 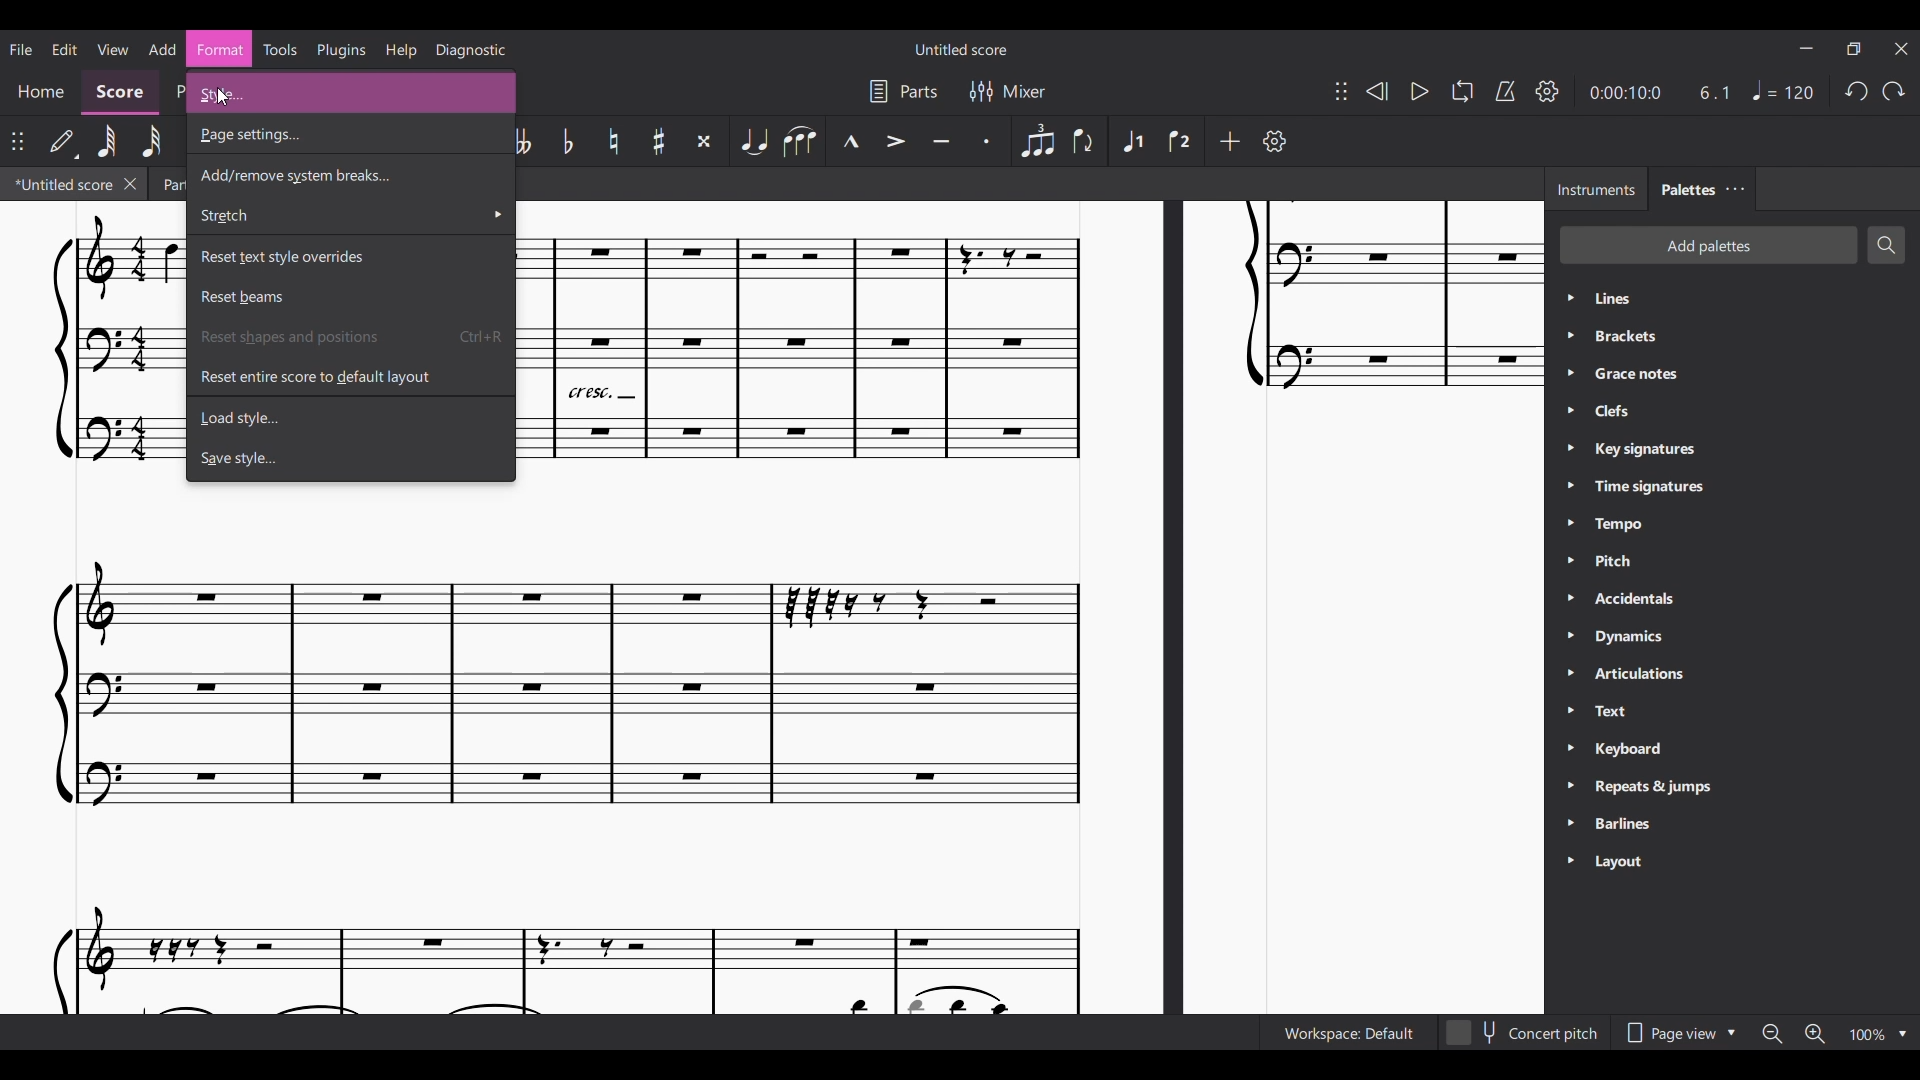 I want to click on Playback settings, so click(x=1548, y=90).